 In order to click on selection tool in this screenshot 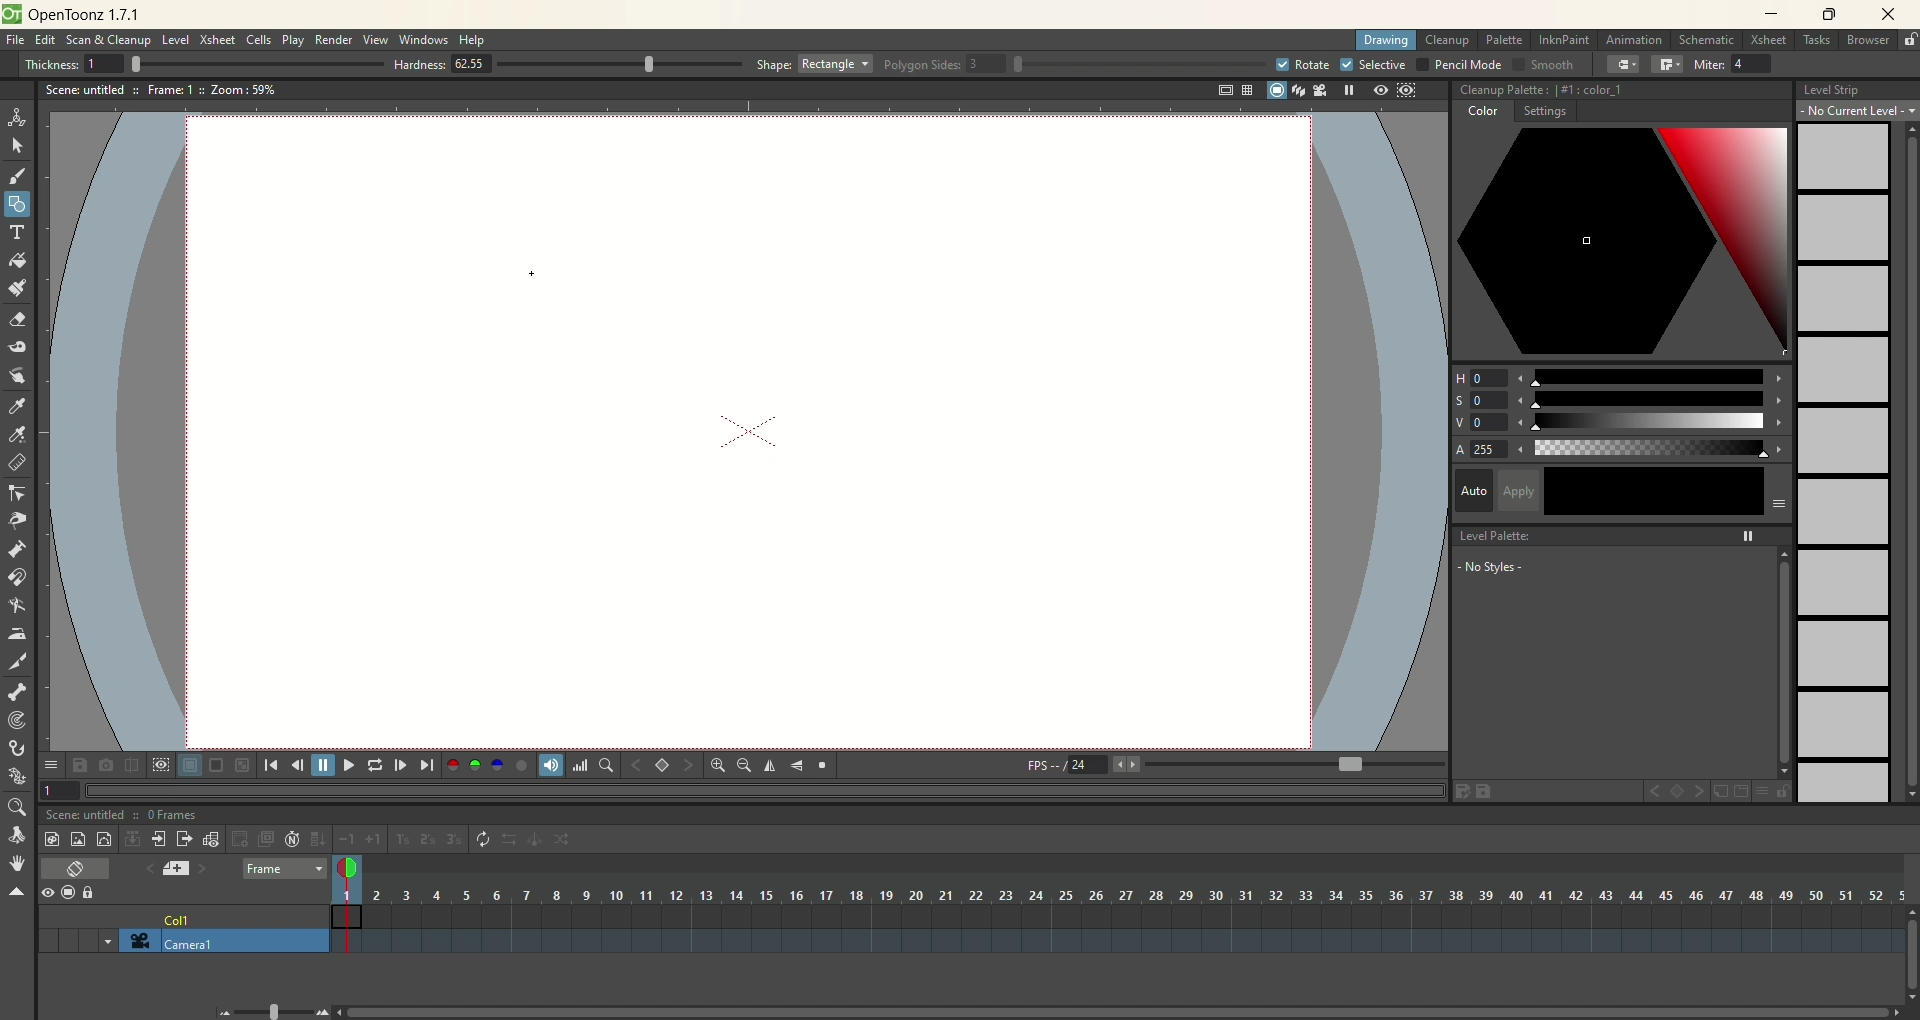, I will do `click(17, 145)`.